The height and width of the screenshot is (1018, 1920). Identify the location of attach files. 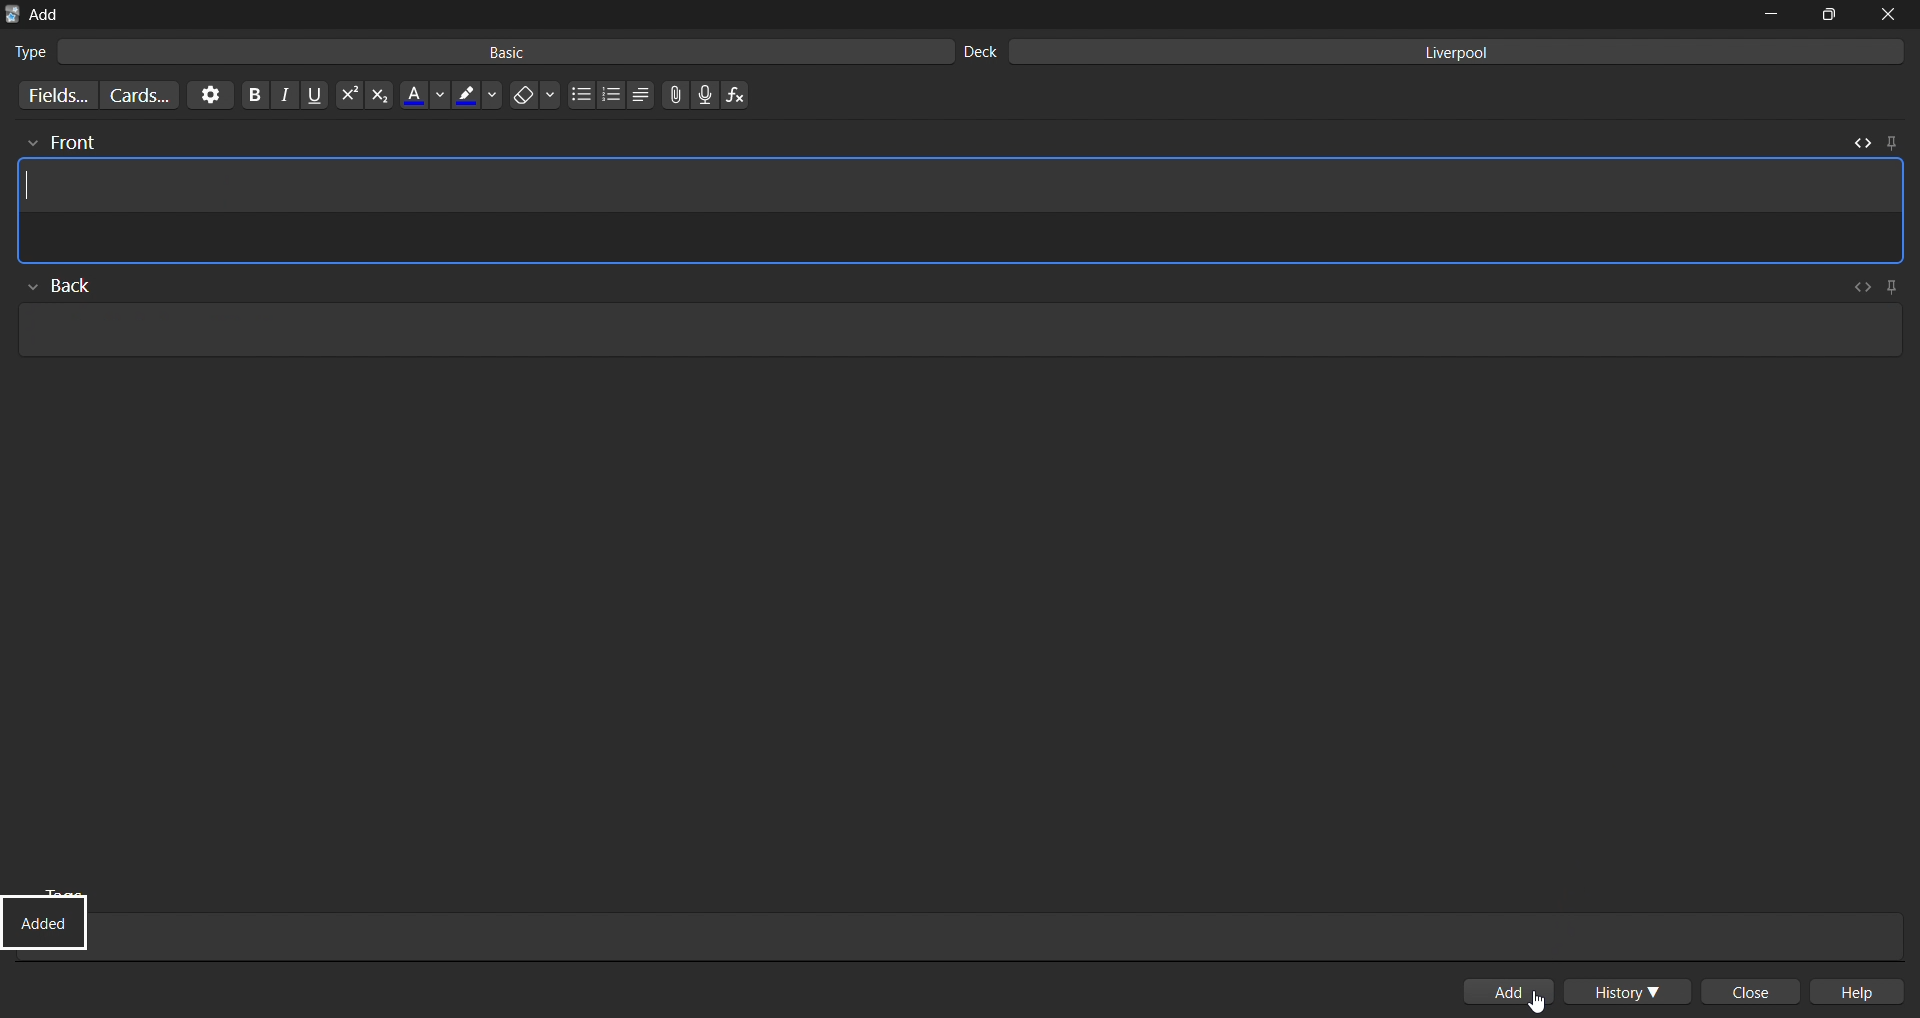
(674, 95).